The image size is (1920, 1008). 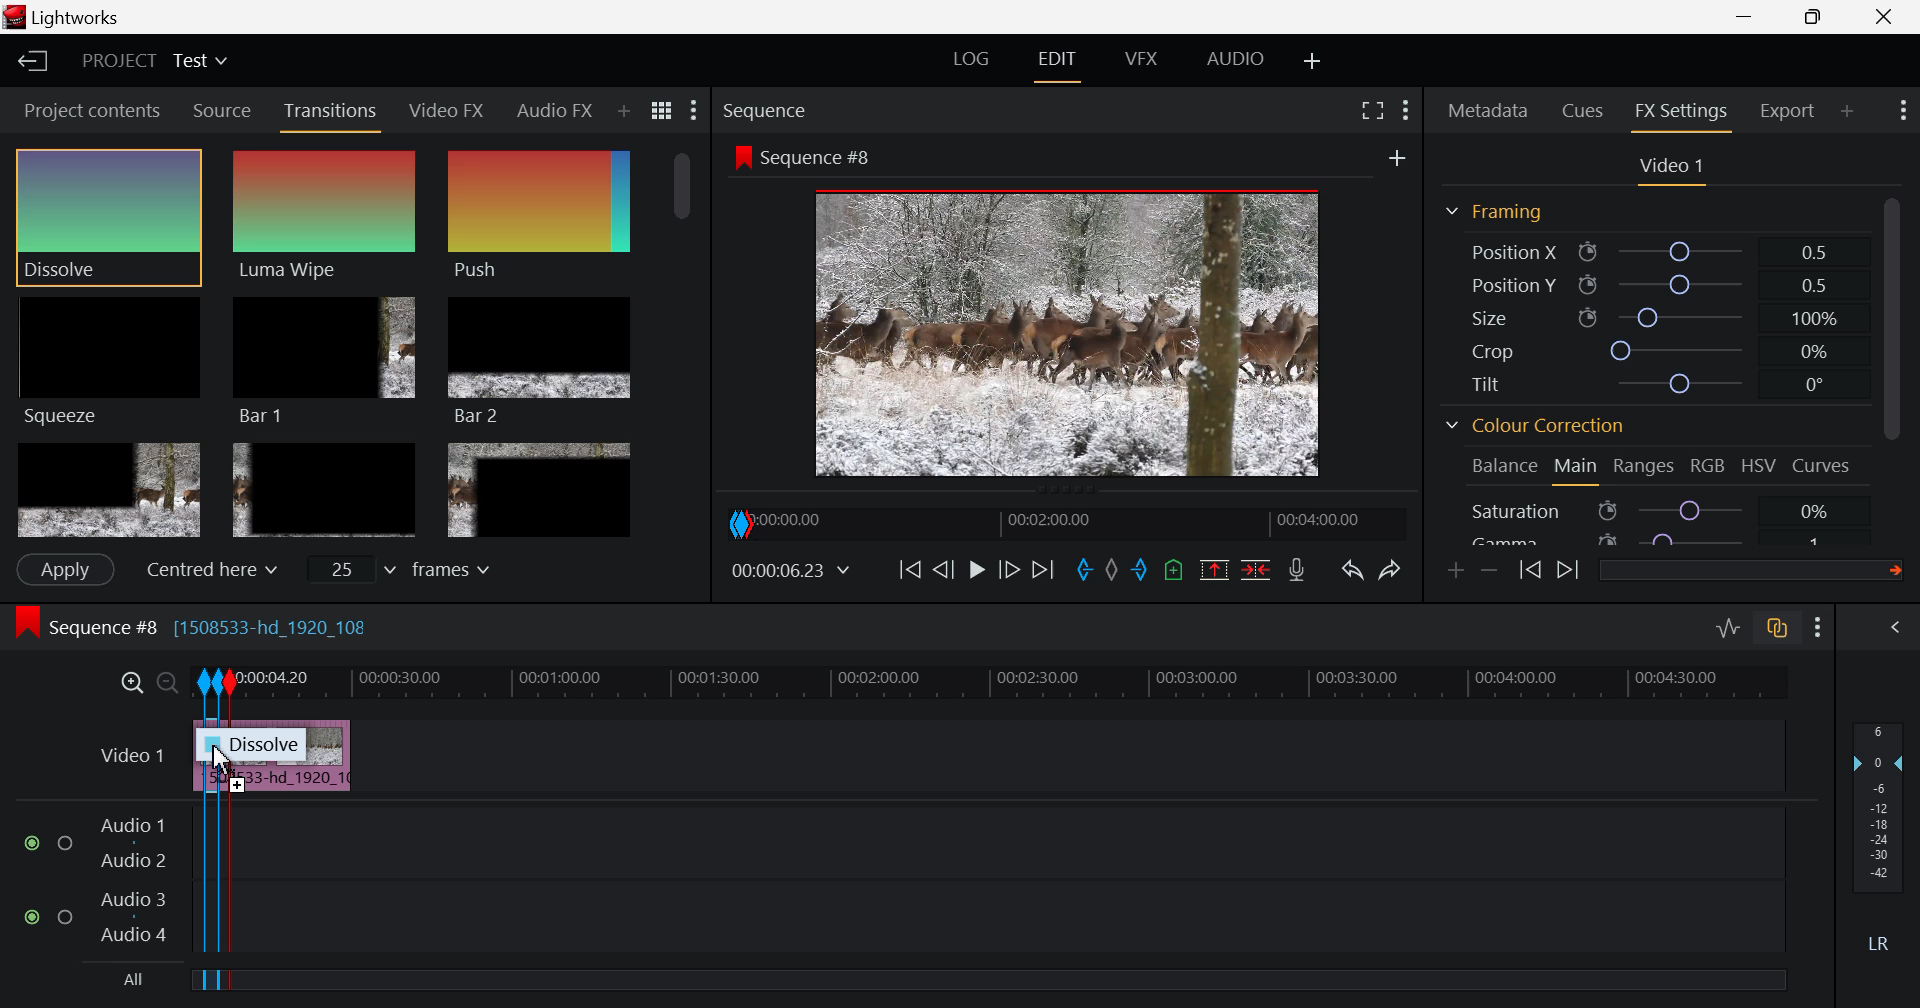 I want to click on Segment Out Mark, so click(x=235, y=832).